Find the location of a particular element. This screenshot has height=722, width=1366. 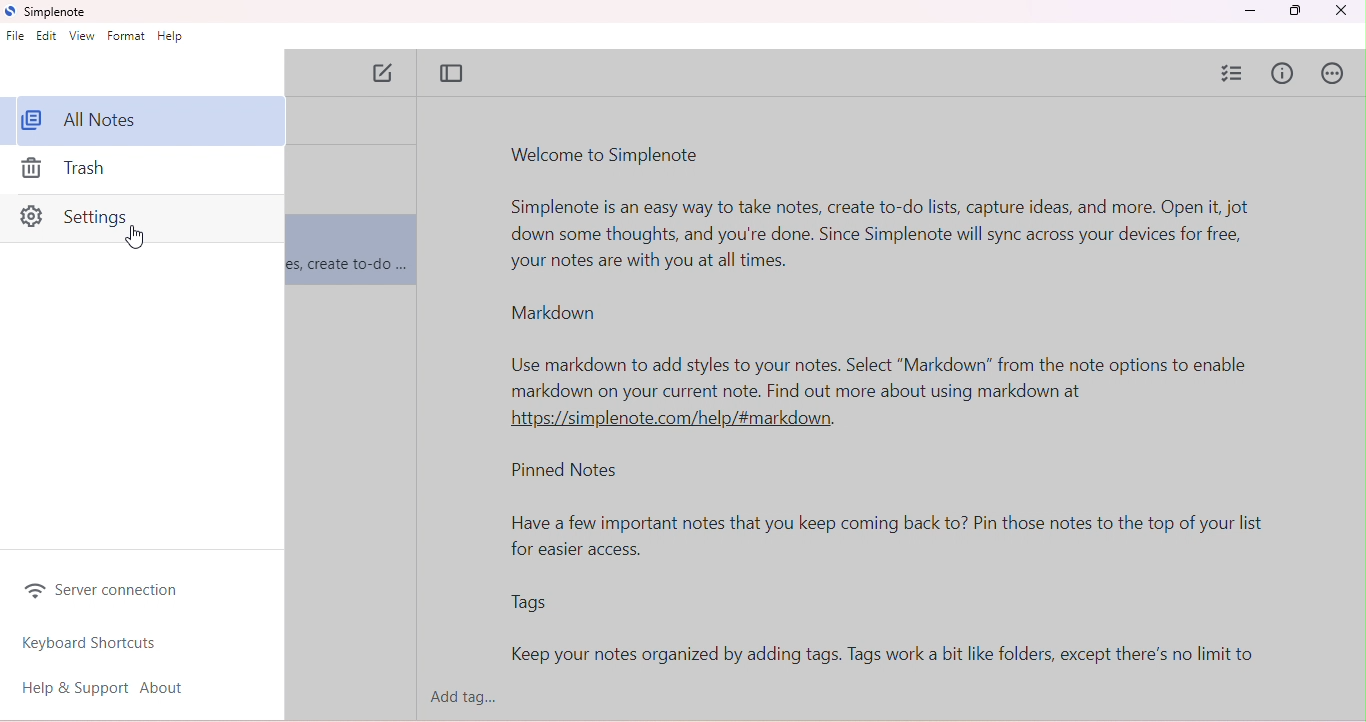

help and support about is located at coordinates (117, 687).